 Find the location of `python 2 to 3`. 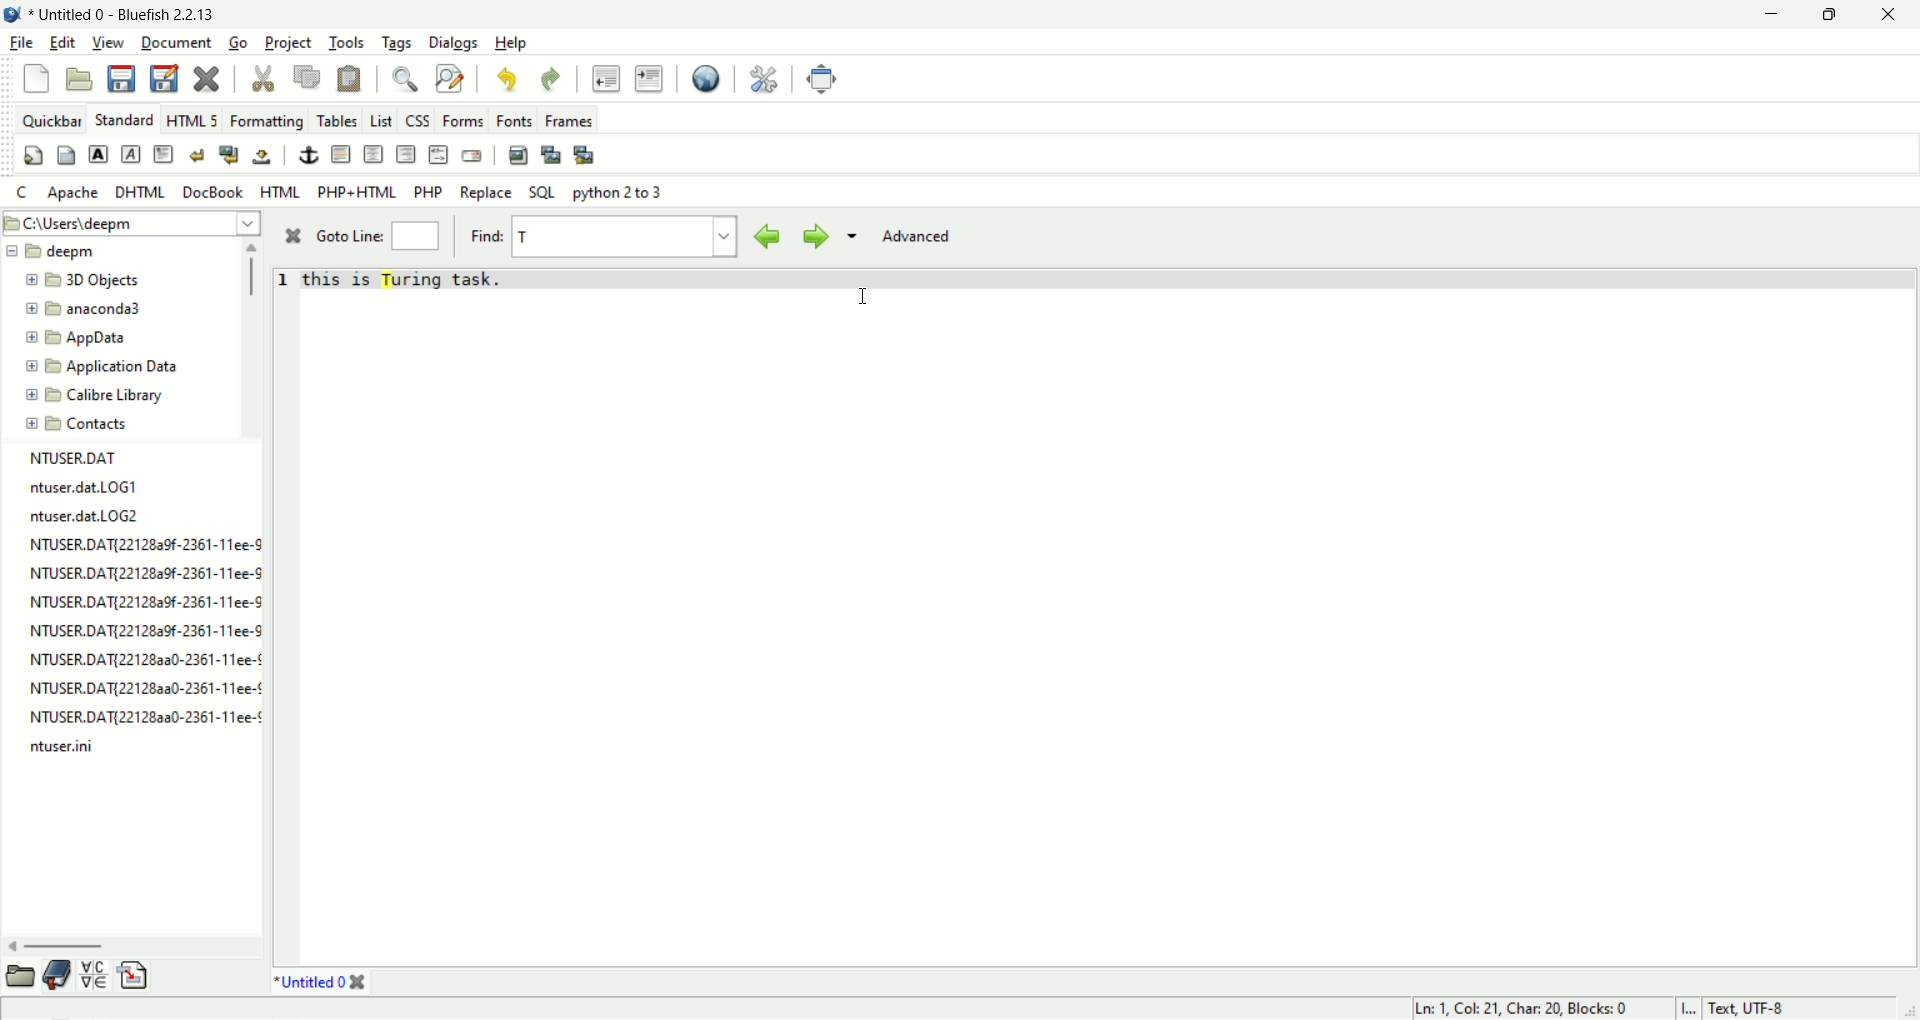

python 2 to 3 is located at coordinates (621, 193).